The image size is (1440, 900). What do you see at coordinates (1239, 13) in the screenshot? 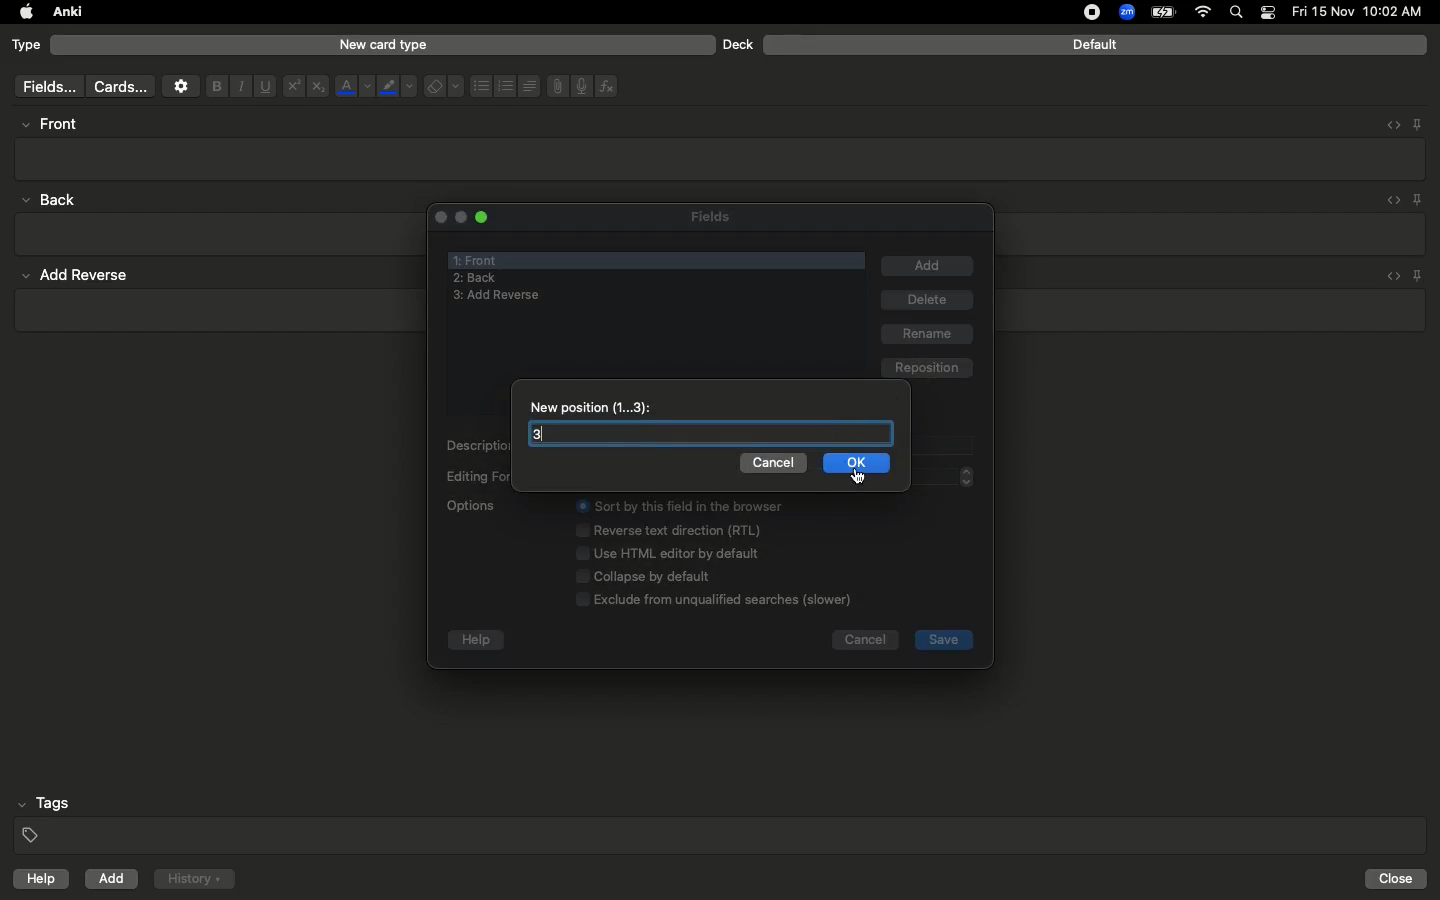
I see `Search` at bounding box center [1239, 13].